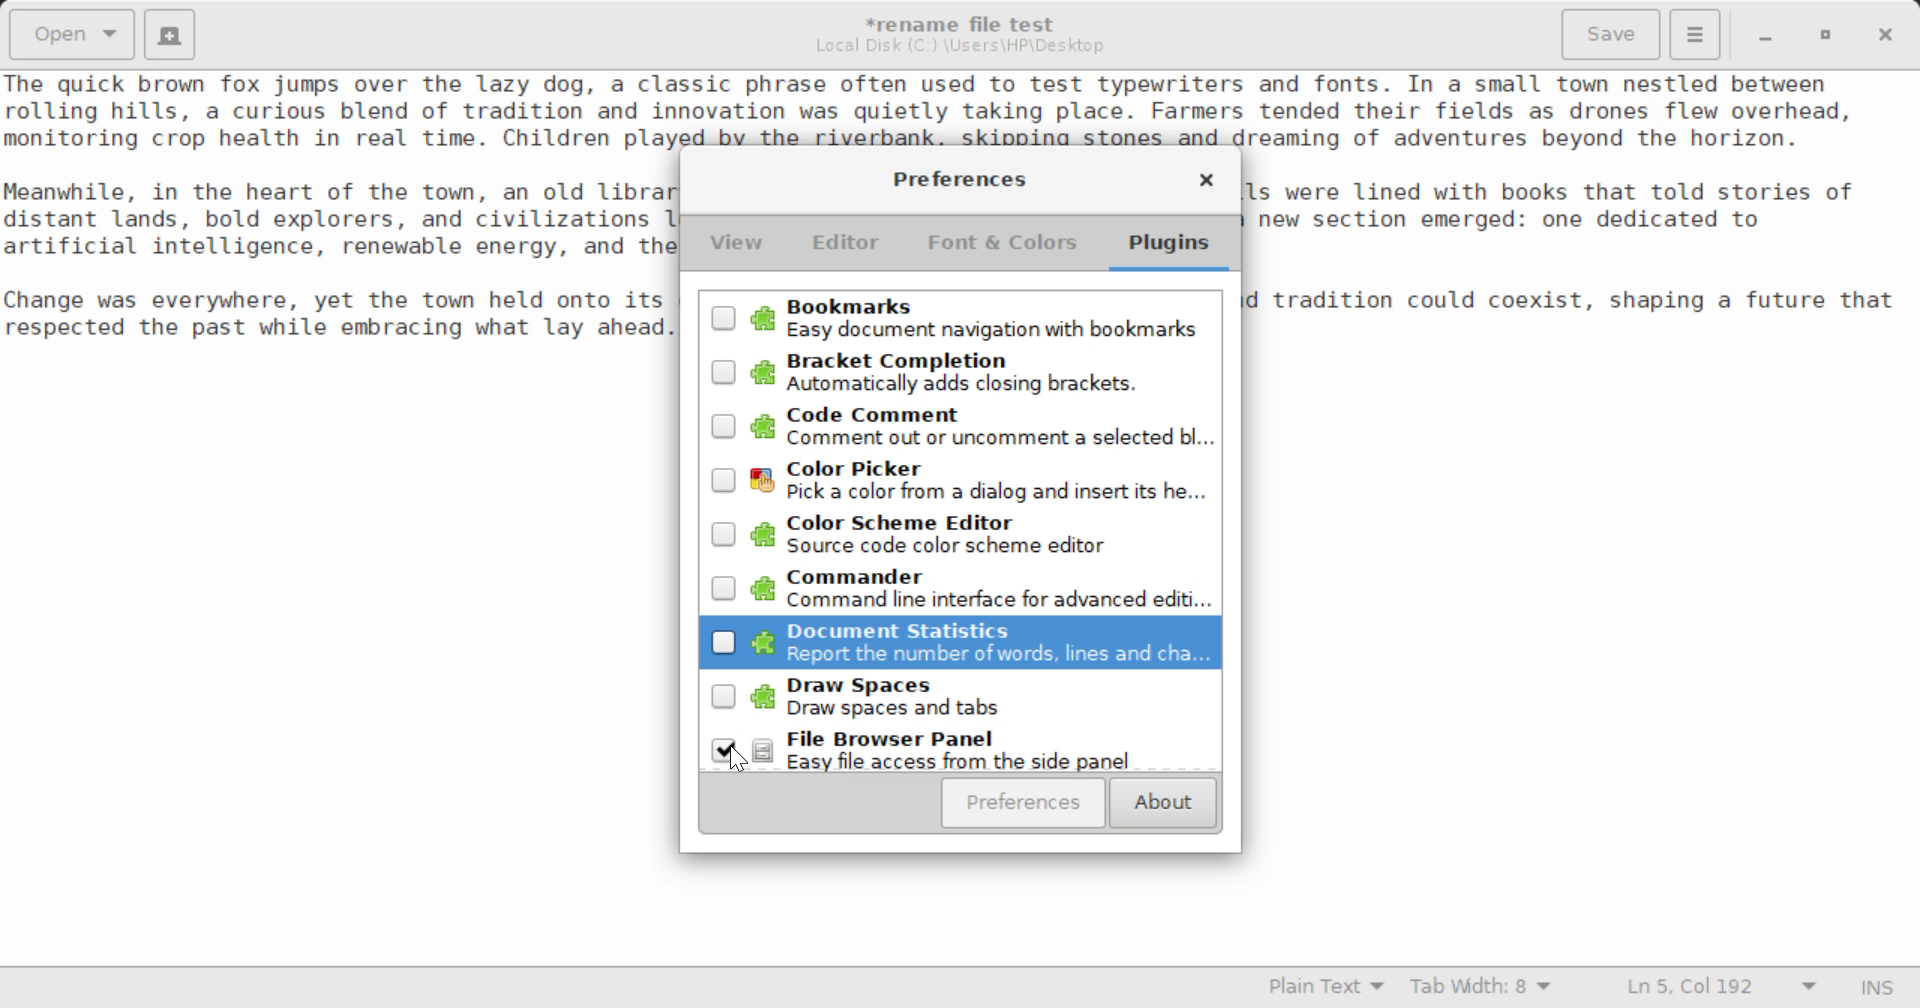  I want to click on Unselected Color Picker Plugin, so click(962, 482).